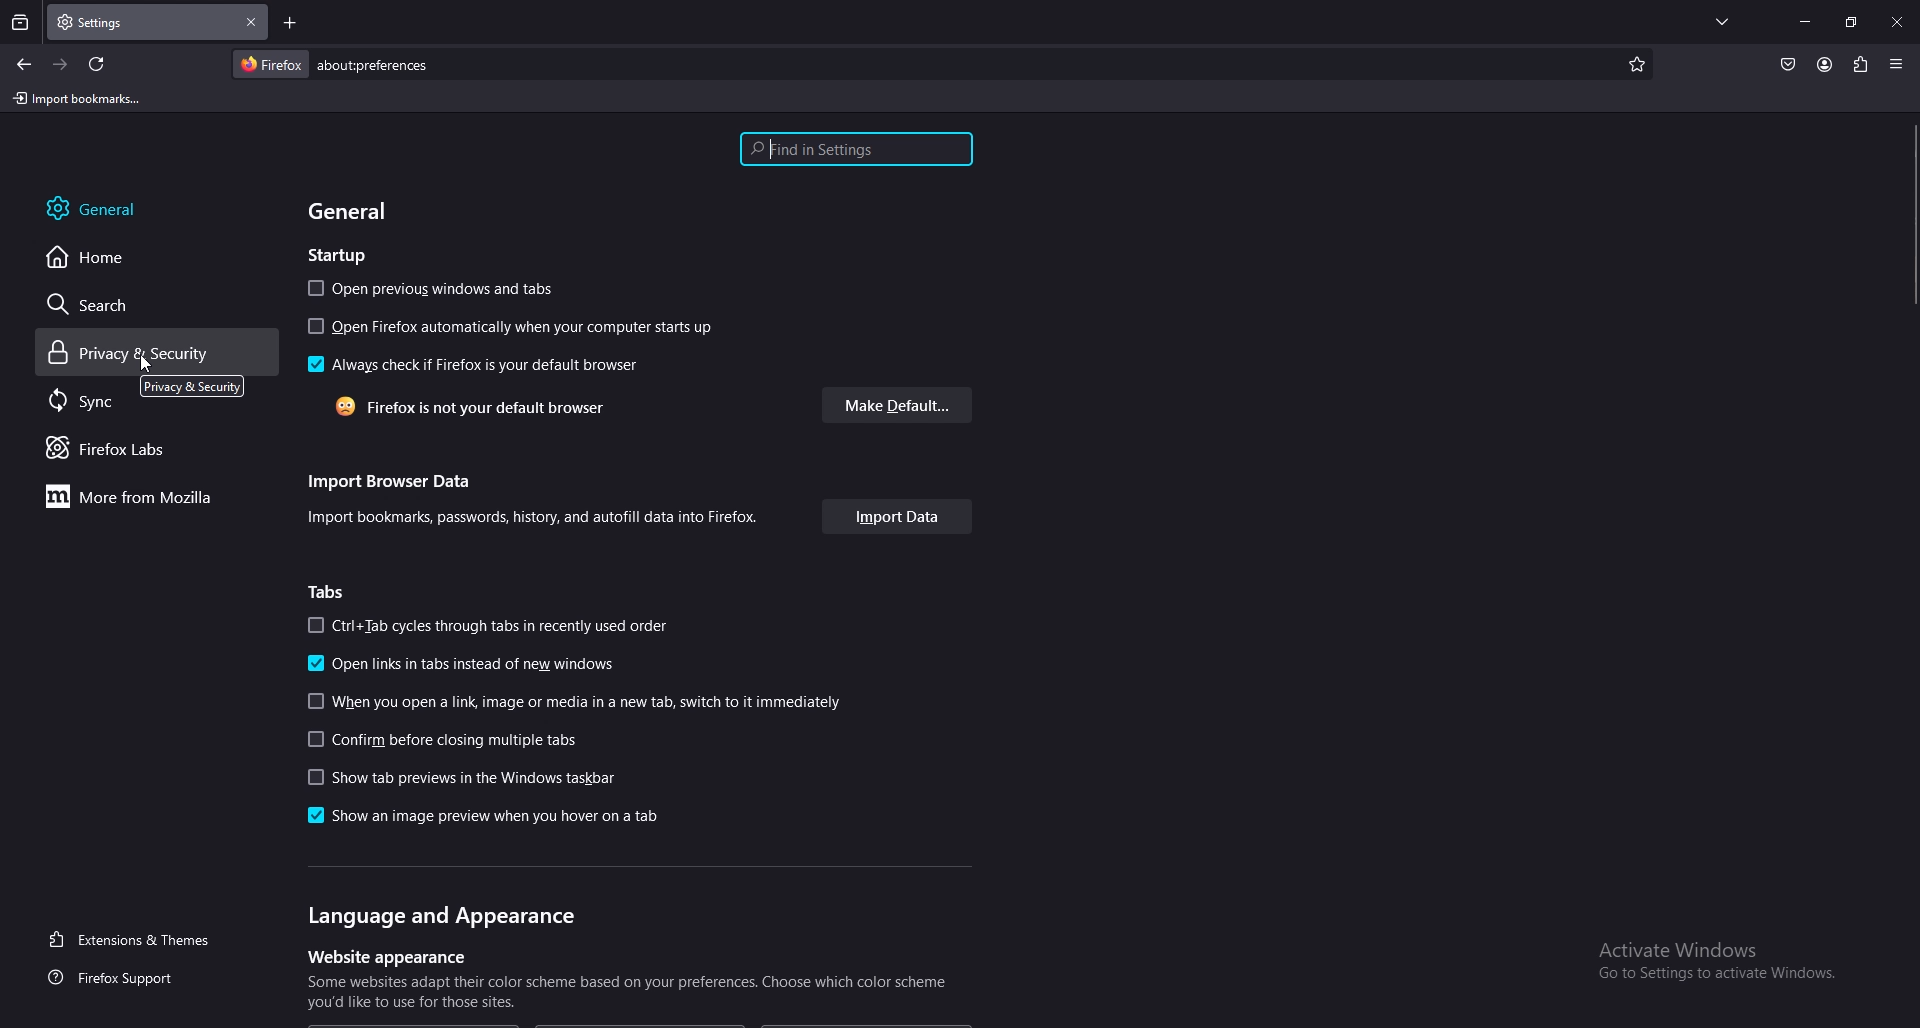 The width and height of the screenshot is (1920, 1028). I want to click on import browser data, so click(386, 483).